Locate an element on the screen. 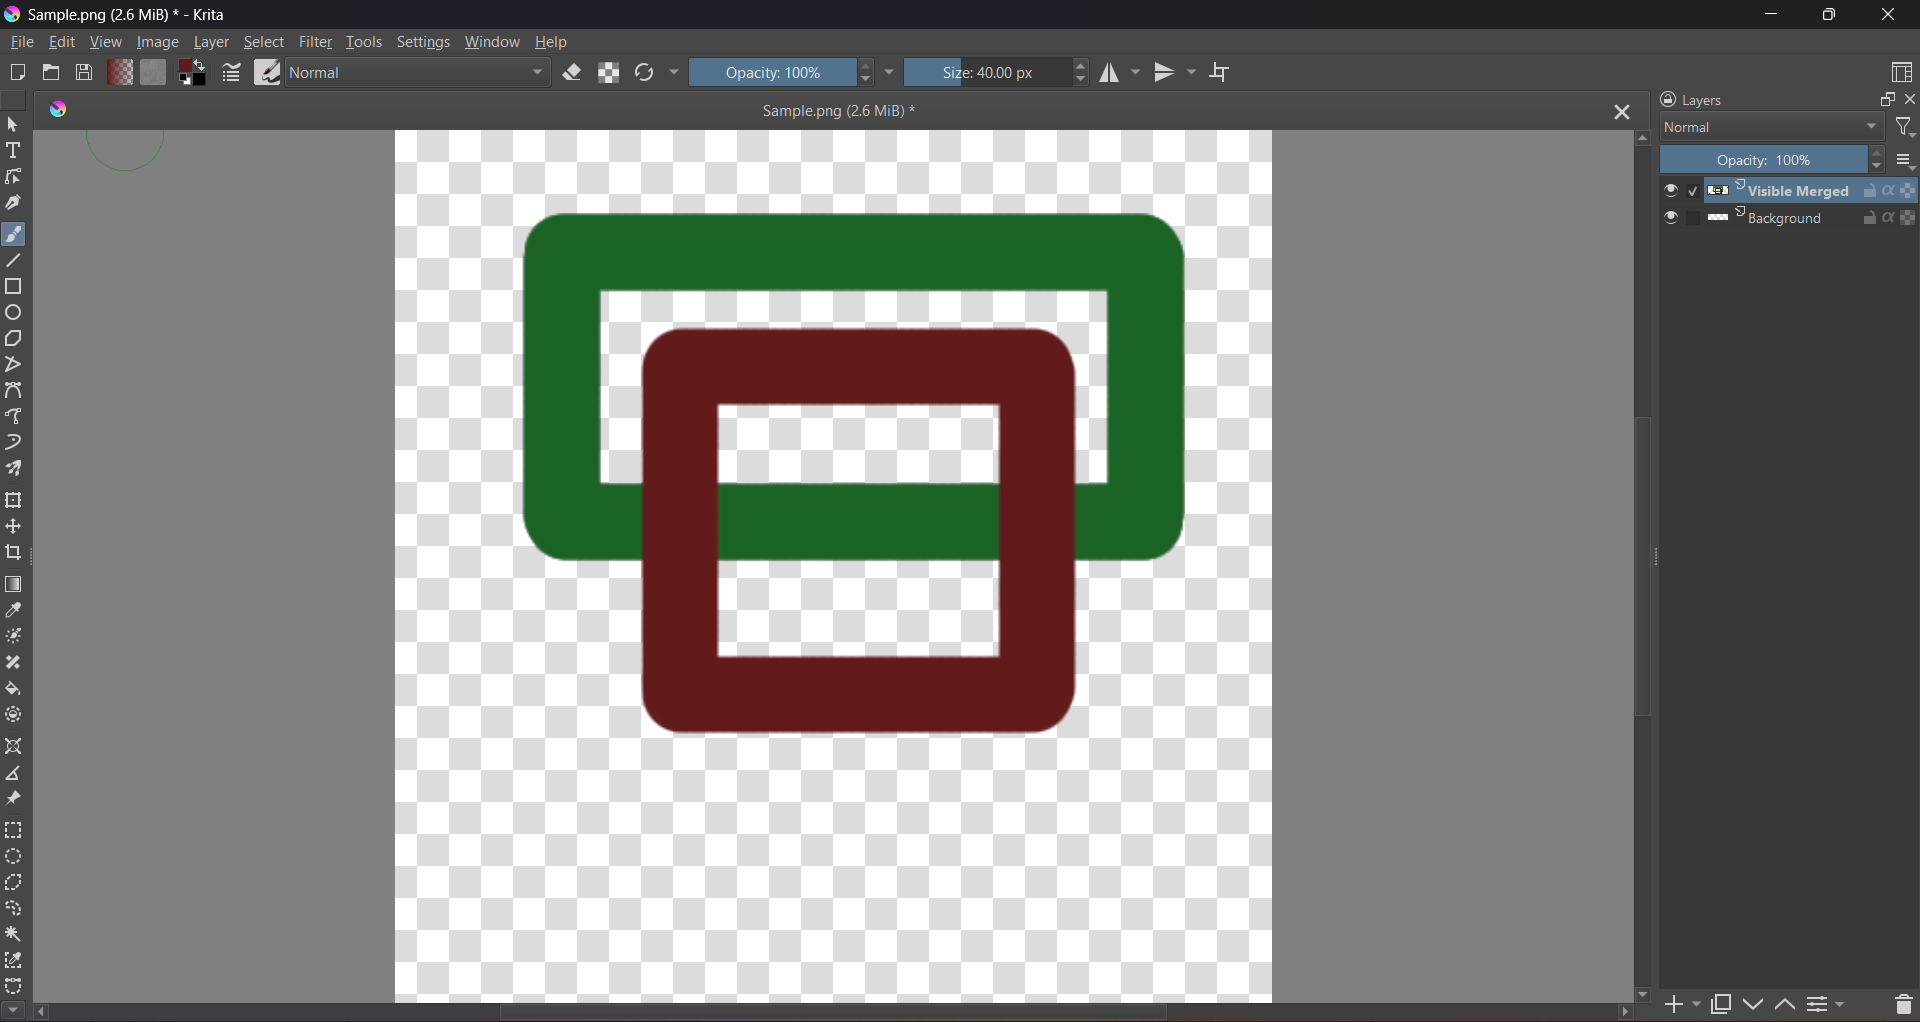  Help is located at coordinates (554, 41).